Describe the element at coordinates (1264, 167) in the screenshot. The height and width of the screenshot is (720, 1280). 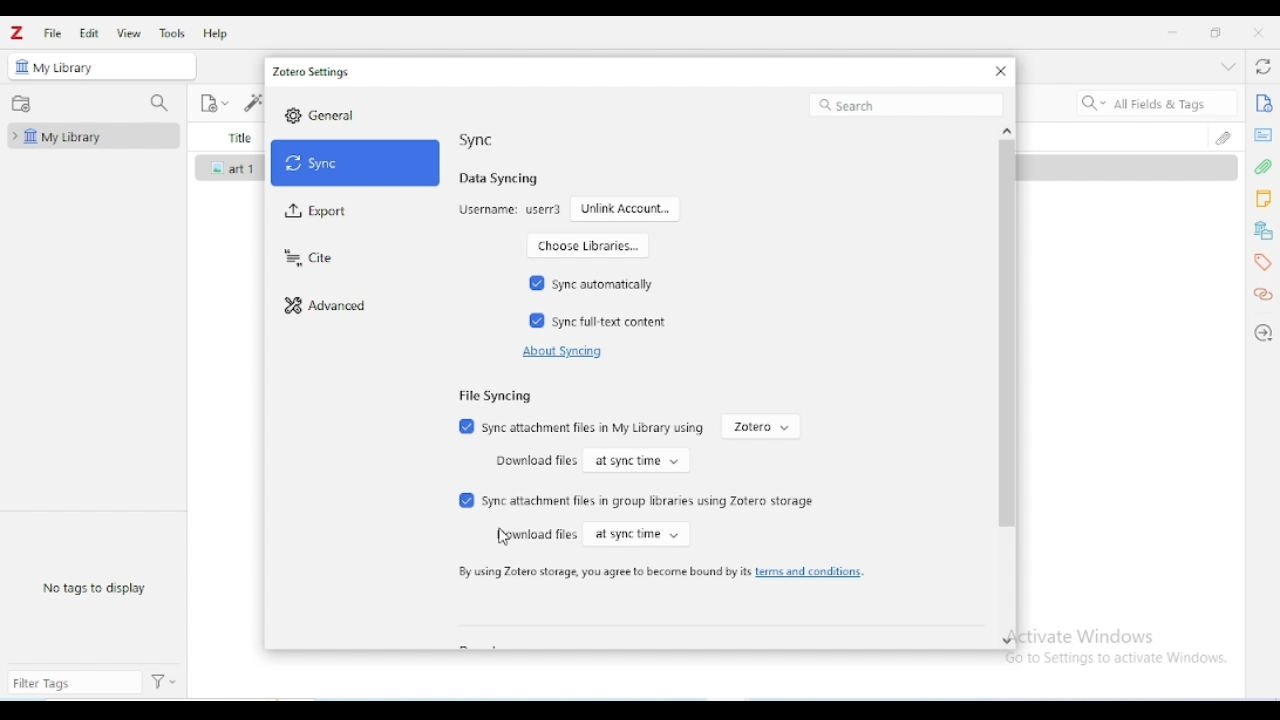
I see `attachments` at that location.